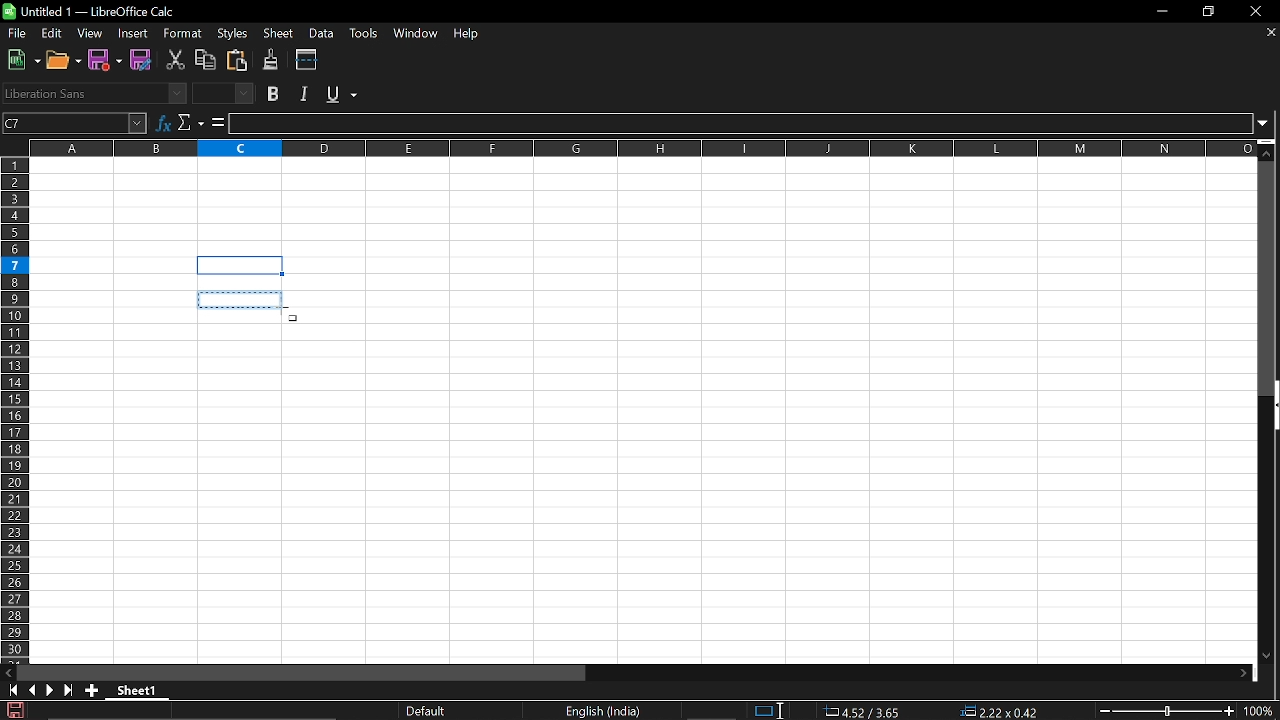 The image size is (1280, 720). What do you see at coordinates (415, 34) in the screenshot?
I see `Window` at bounding box center [415, 34].